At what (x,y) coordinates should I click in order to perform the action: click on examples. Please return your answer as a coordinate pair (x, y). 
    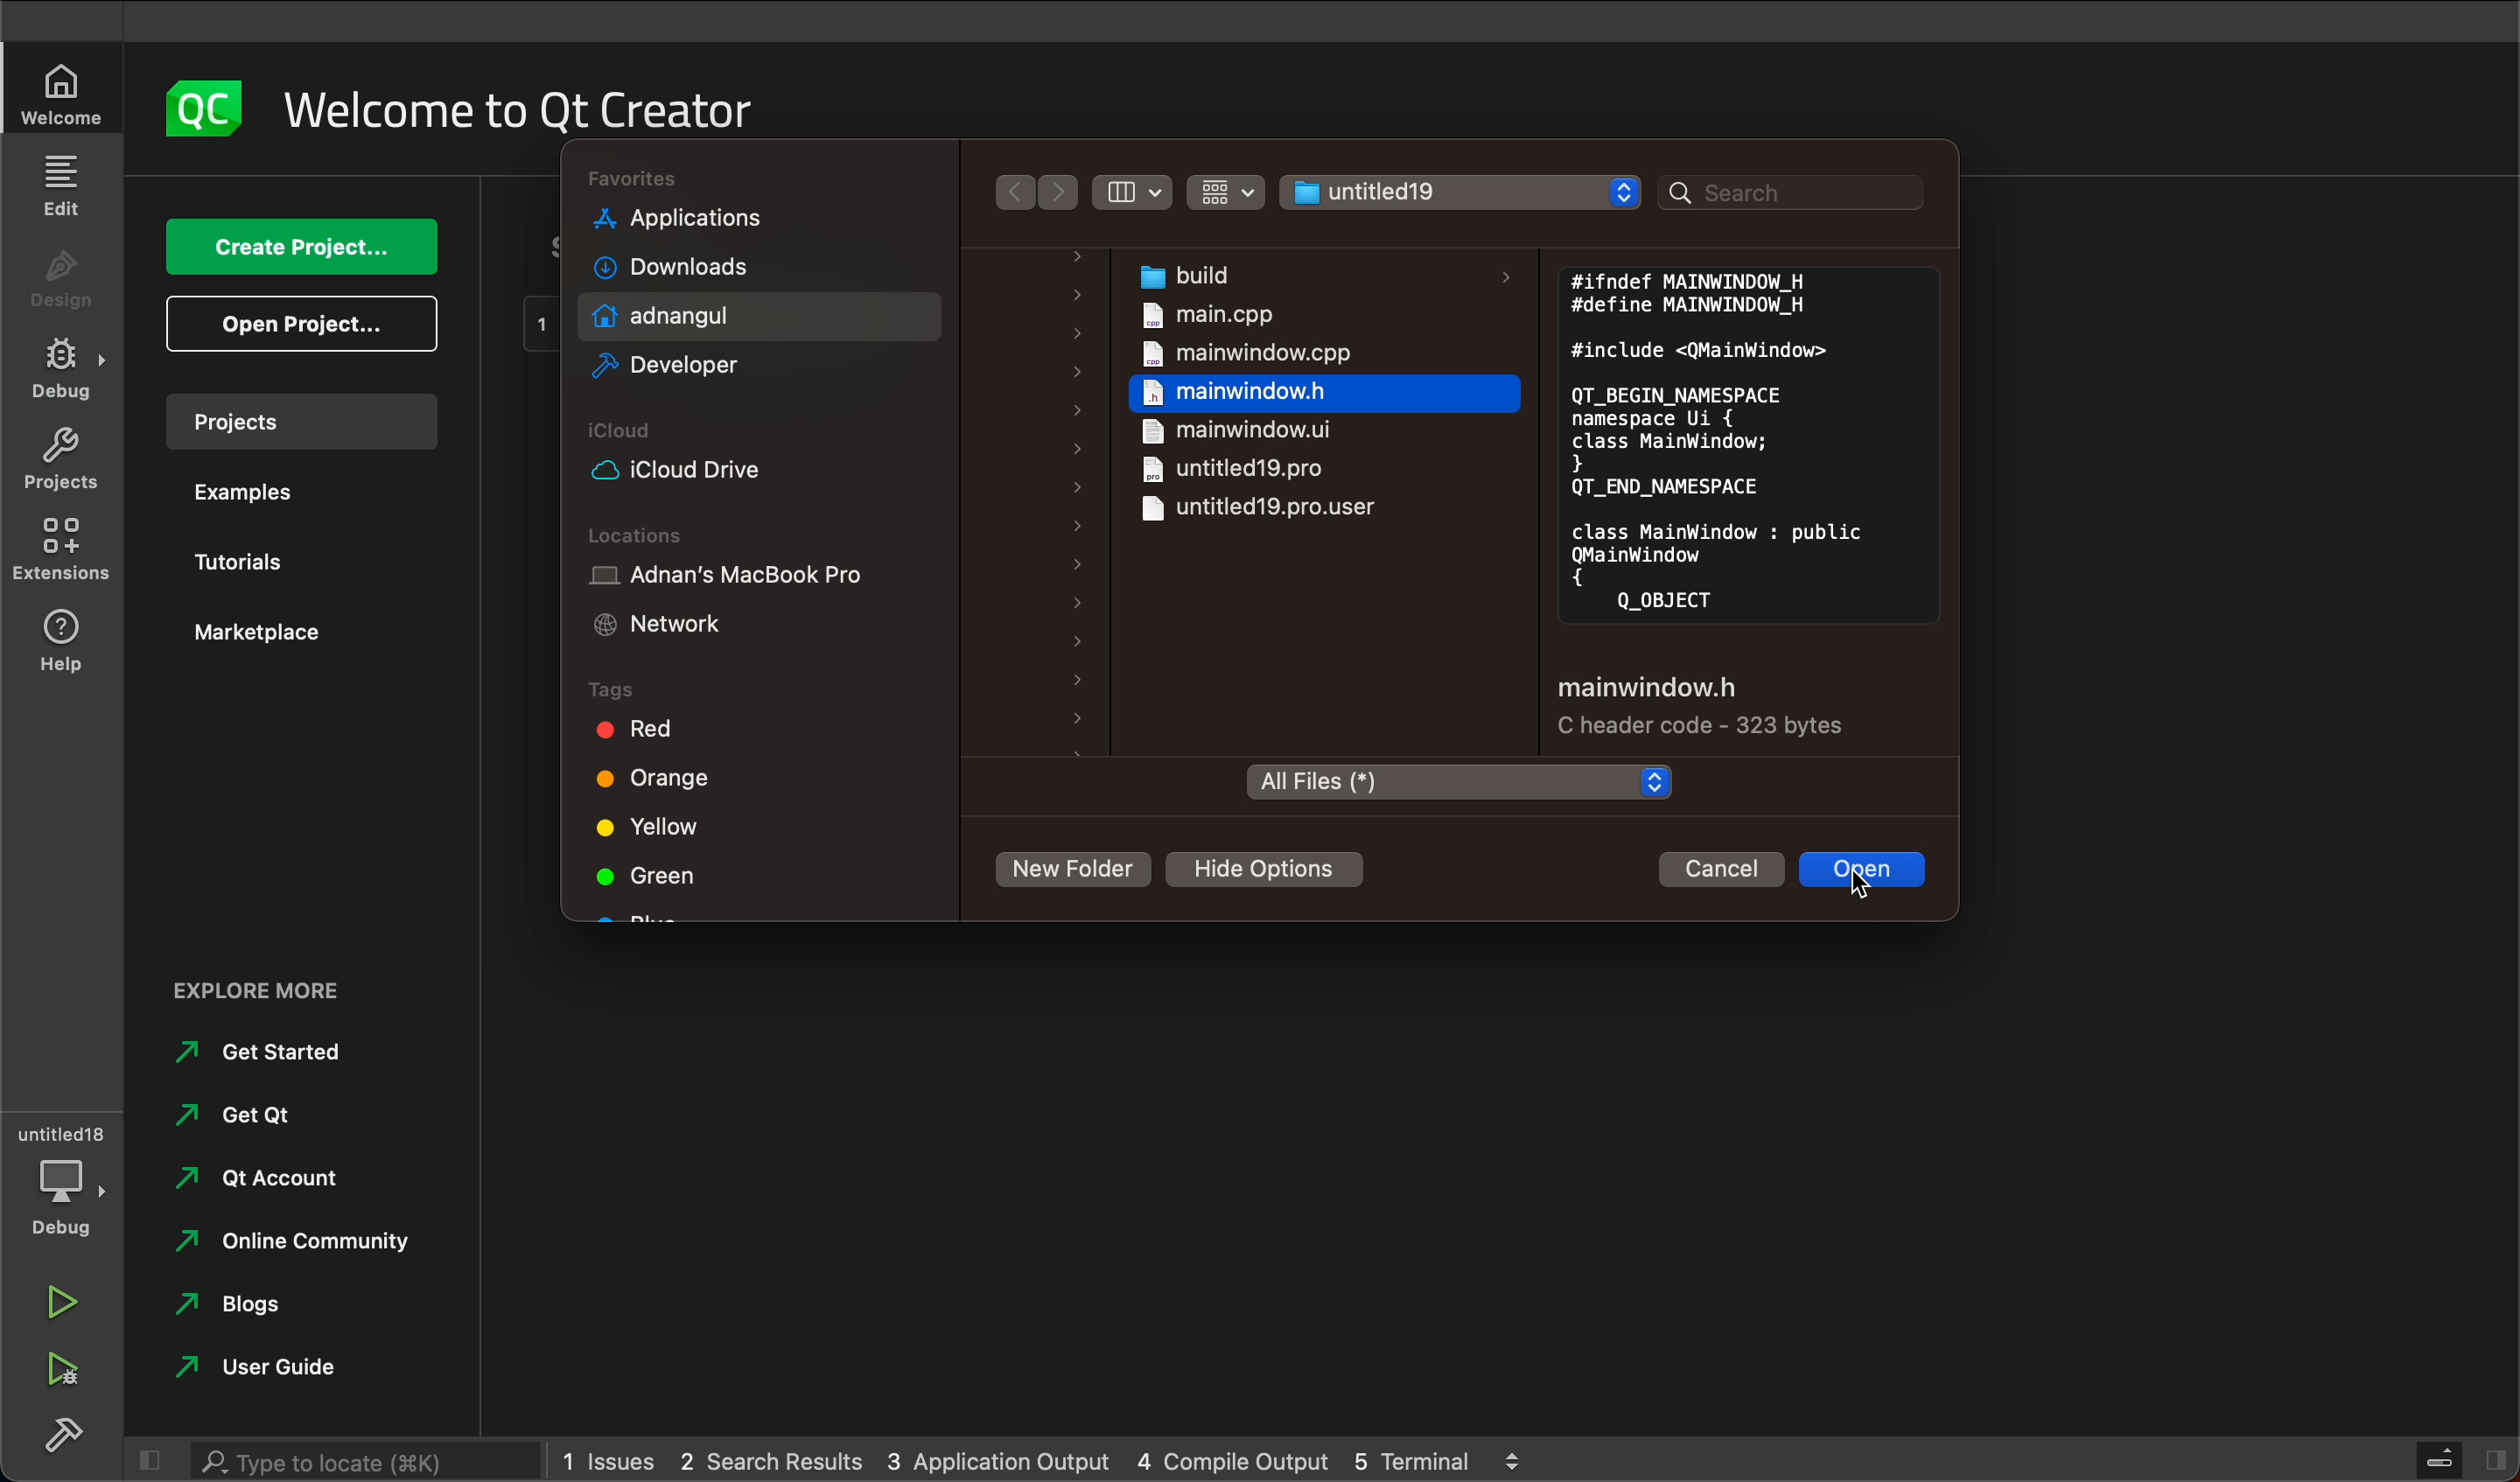
    Looking at the image, I should click on (249, 488).